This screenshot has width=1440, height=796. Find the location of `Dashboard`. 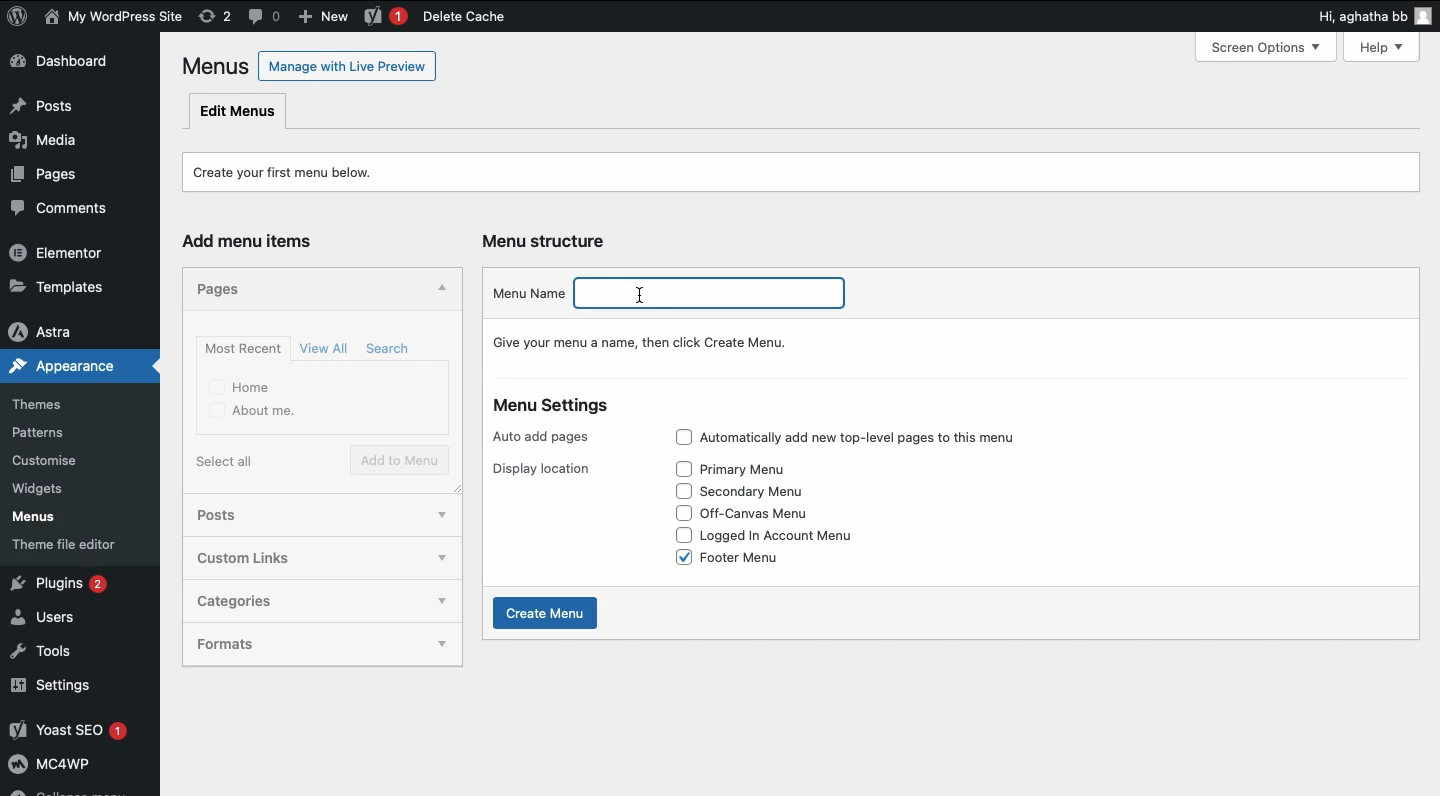

Dashboard is located at coordinates (71, 64).